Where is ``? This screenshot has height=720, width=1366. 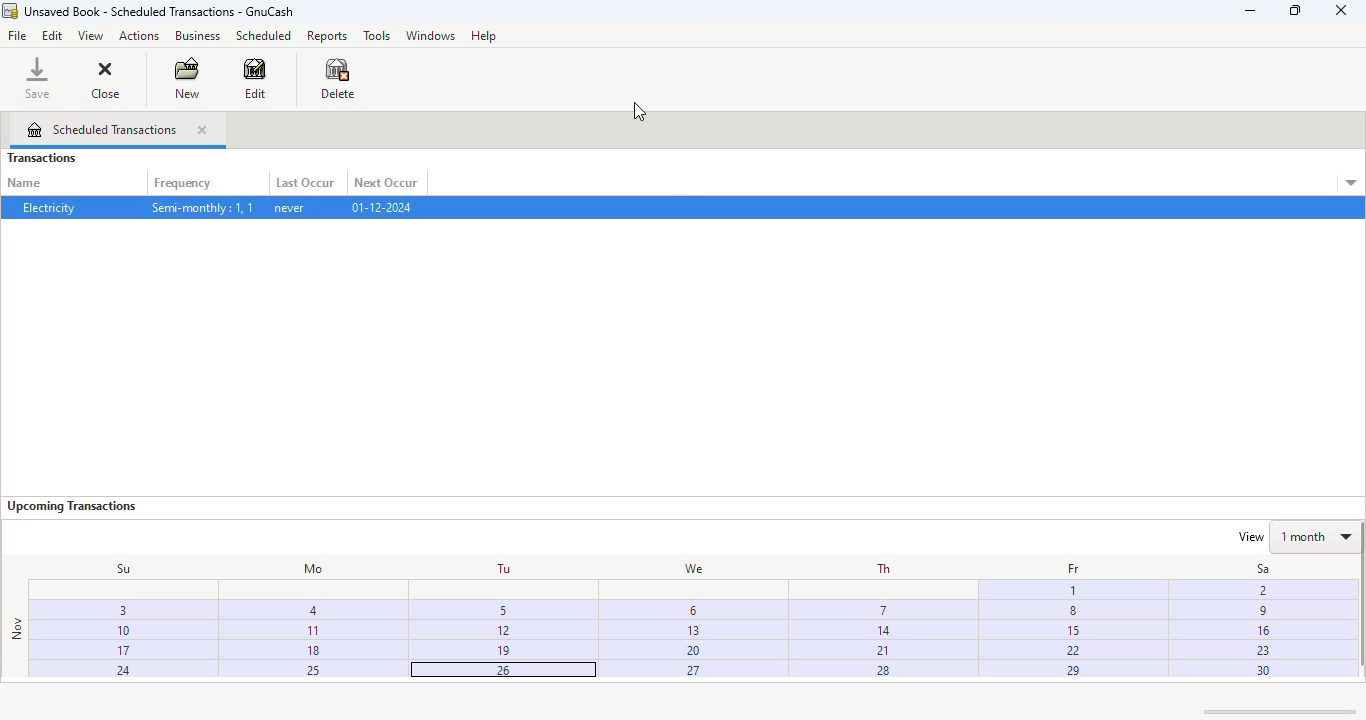
 is located at coordinates (1076, 611).